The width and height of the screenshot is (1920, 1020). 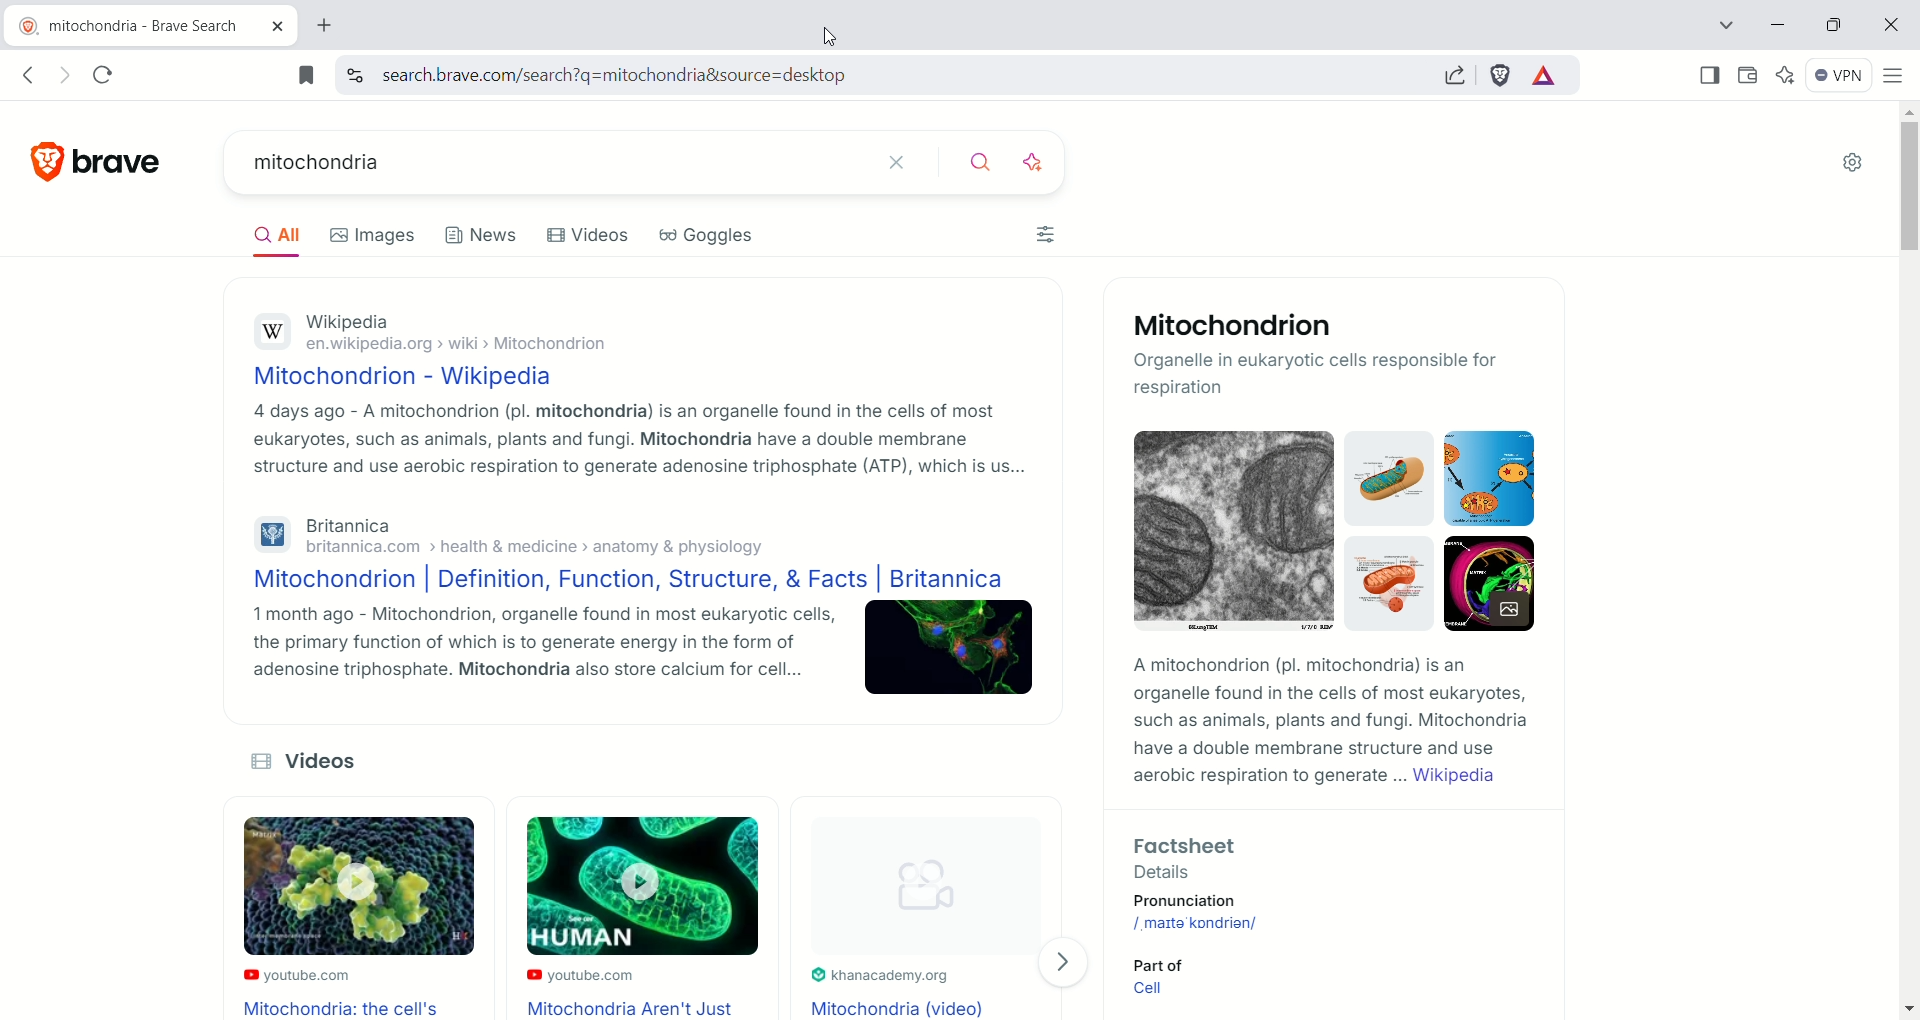 What do you see at coordinates (1199, 922) in the screenshot?
I see `/maita kondrian/` at bounding box center [1199, 922].